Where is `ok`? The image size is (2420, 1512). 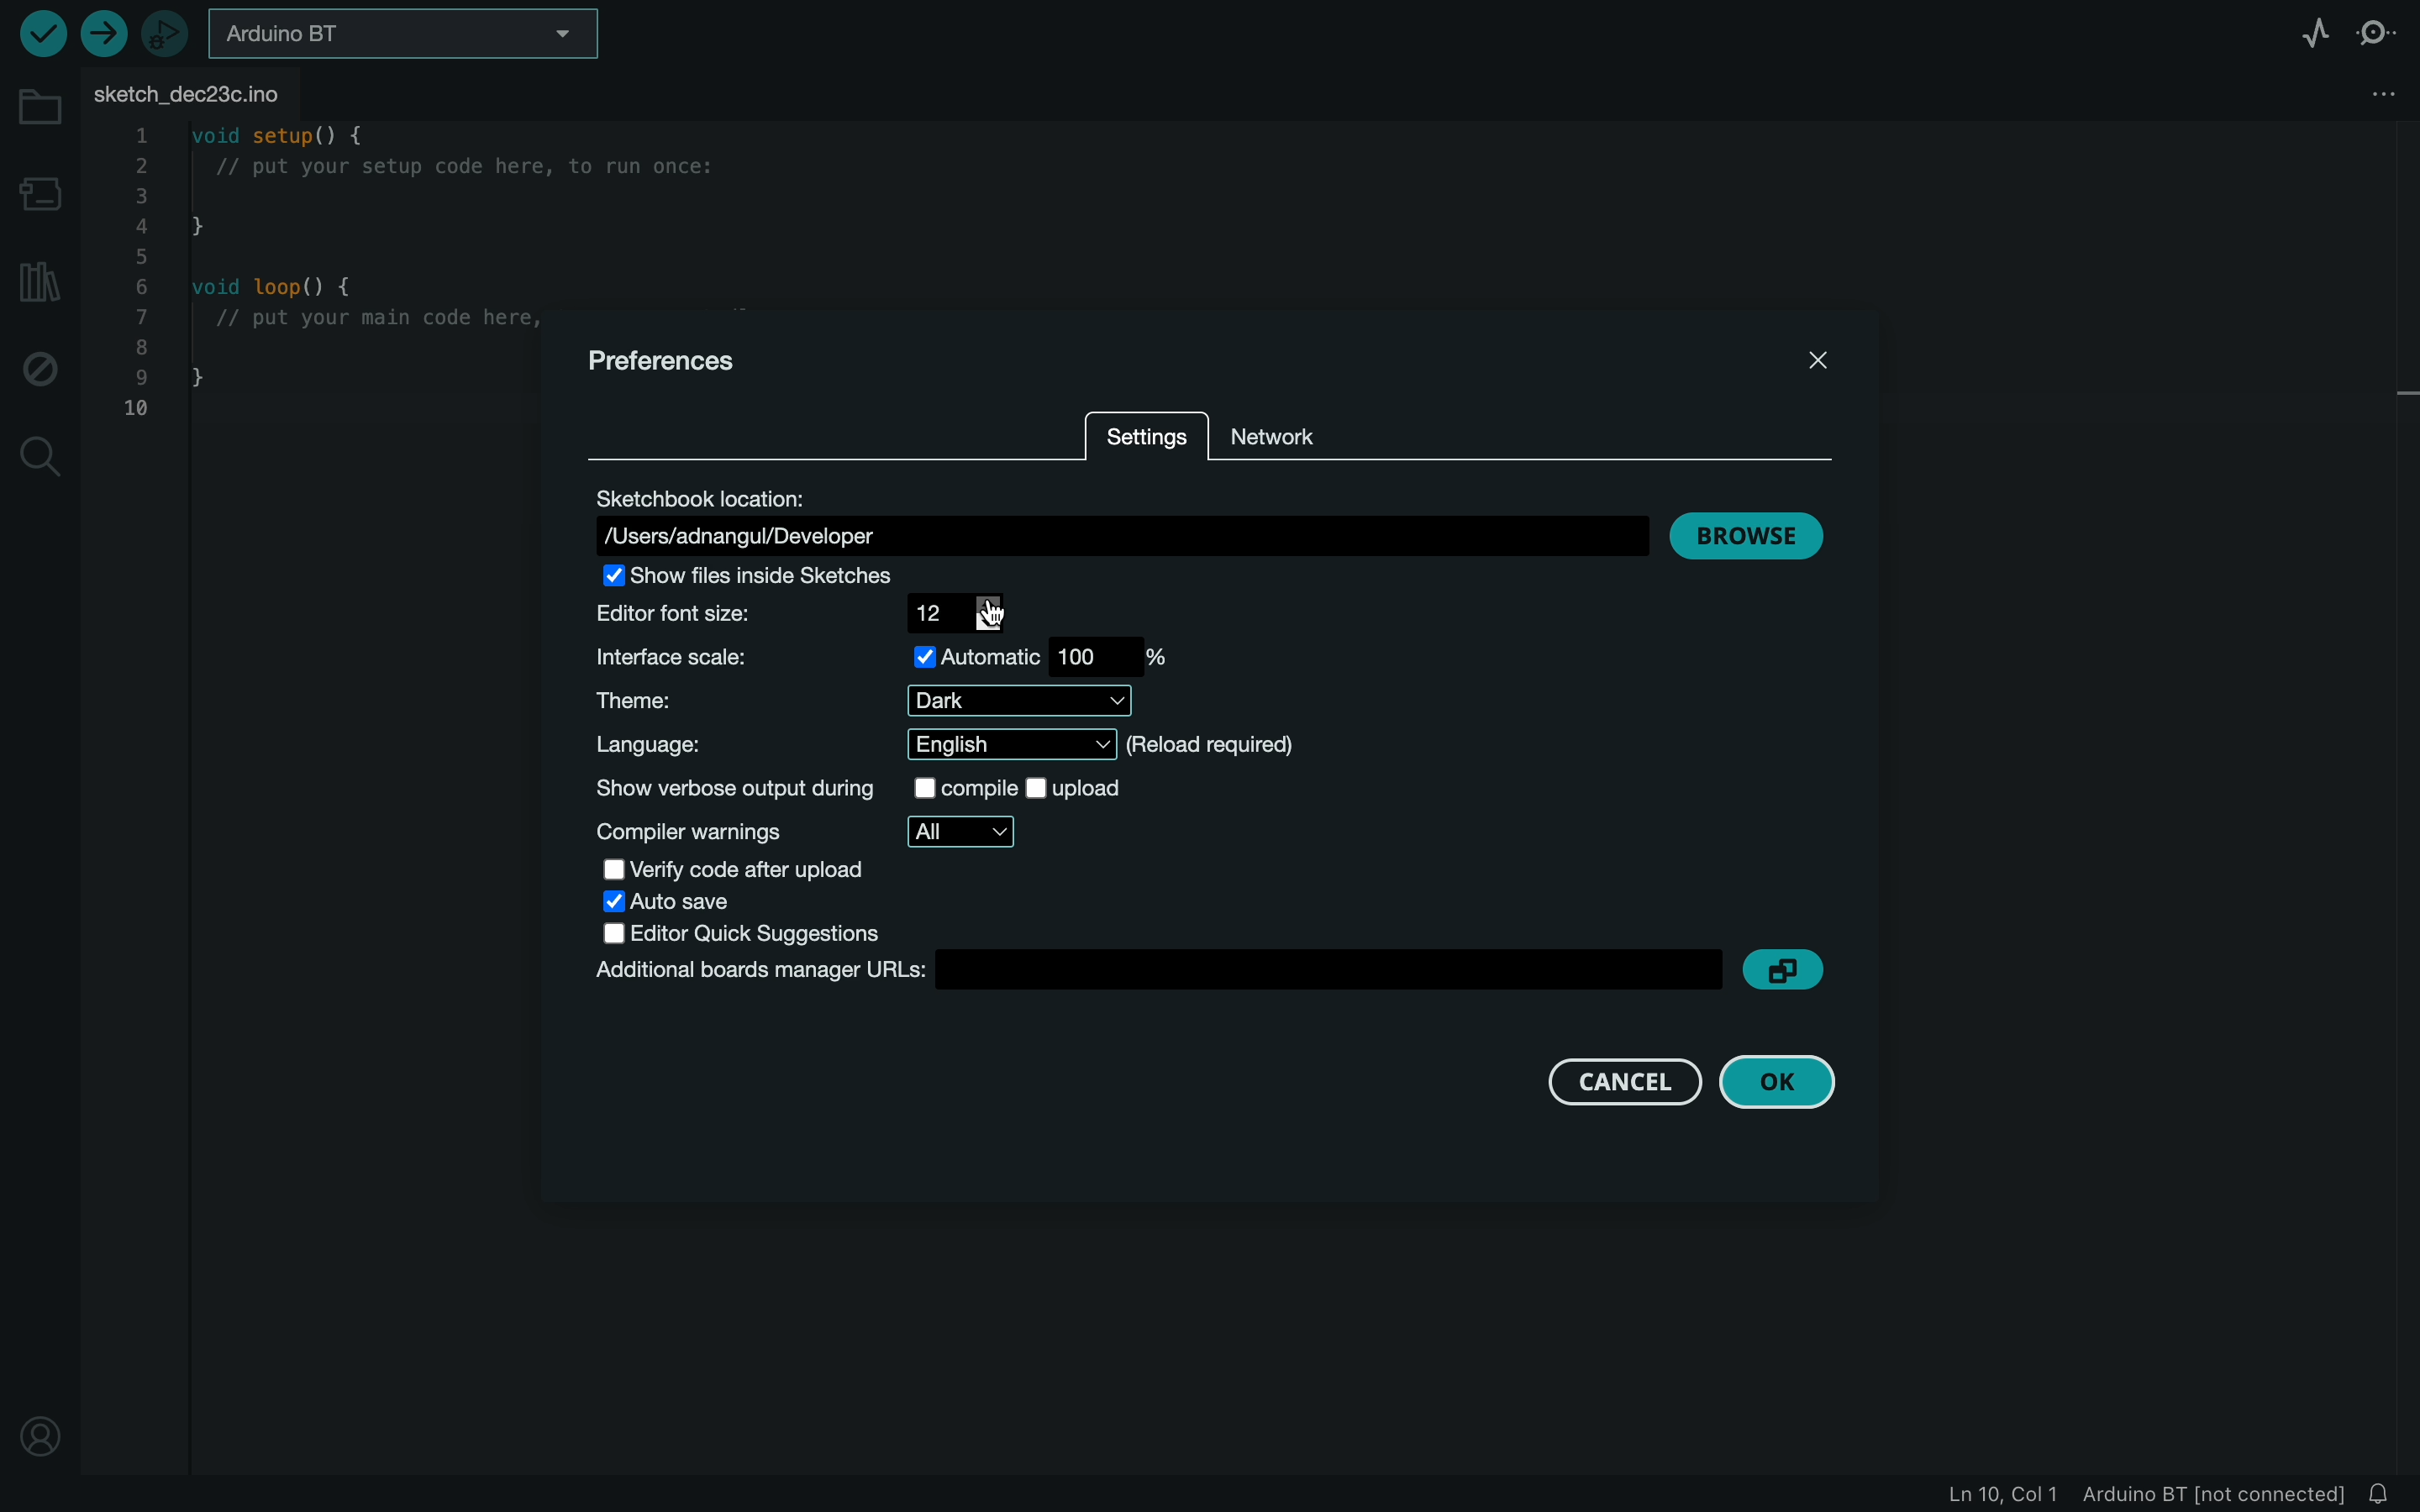 ok is located at coordinates (1785, 1082).